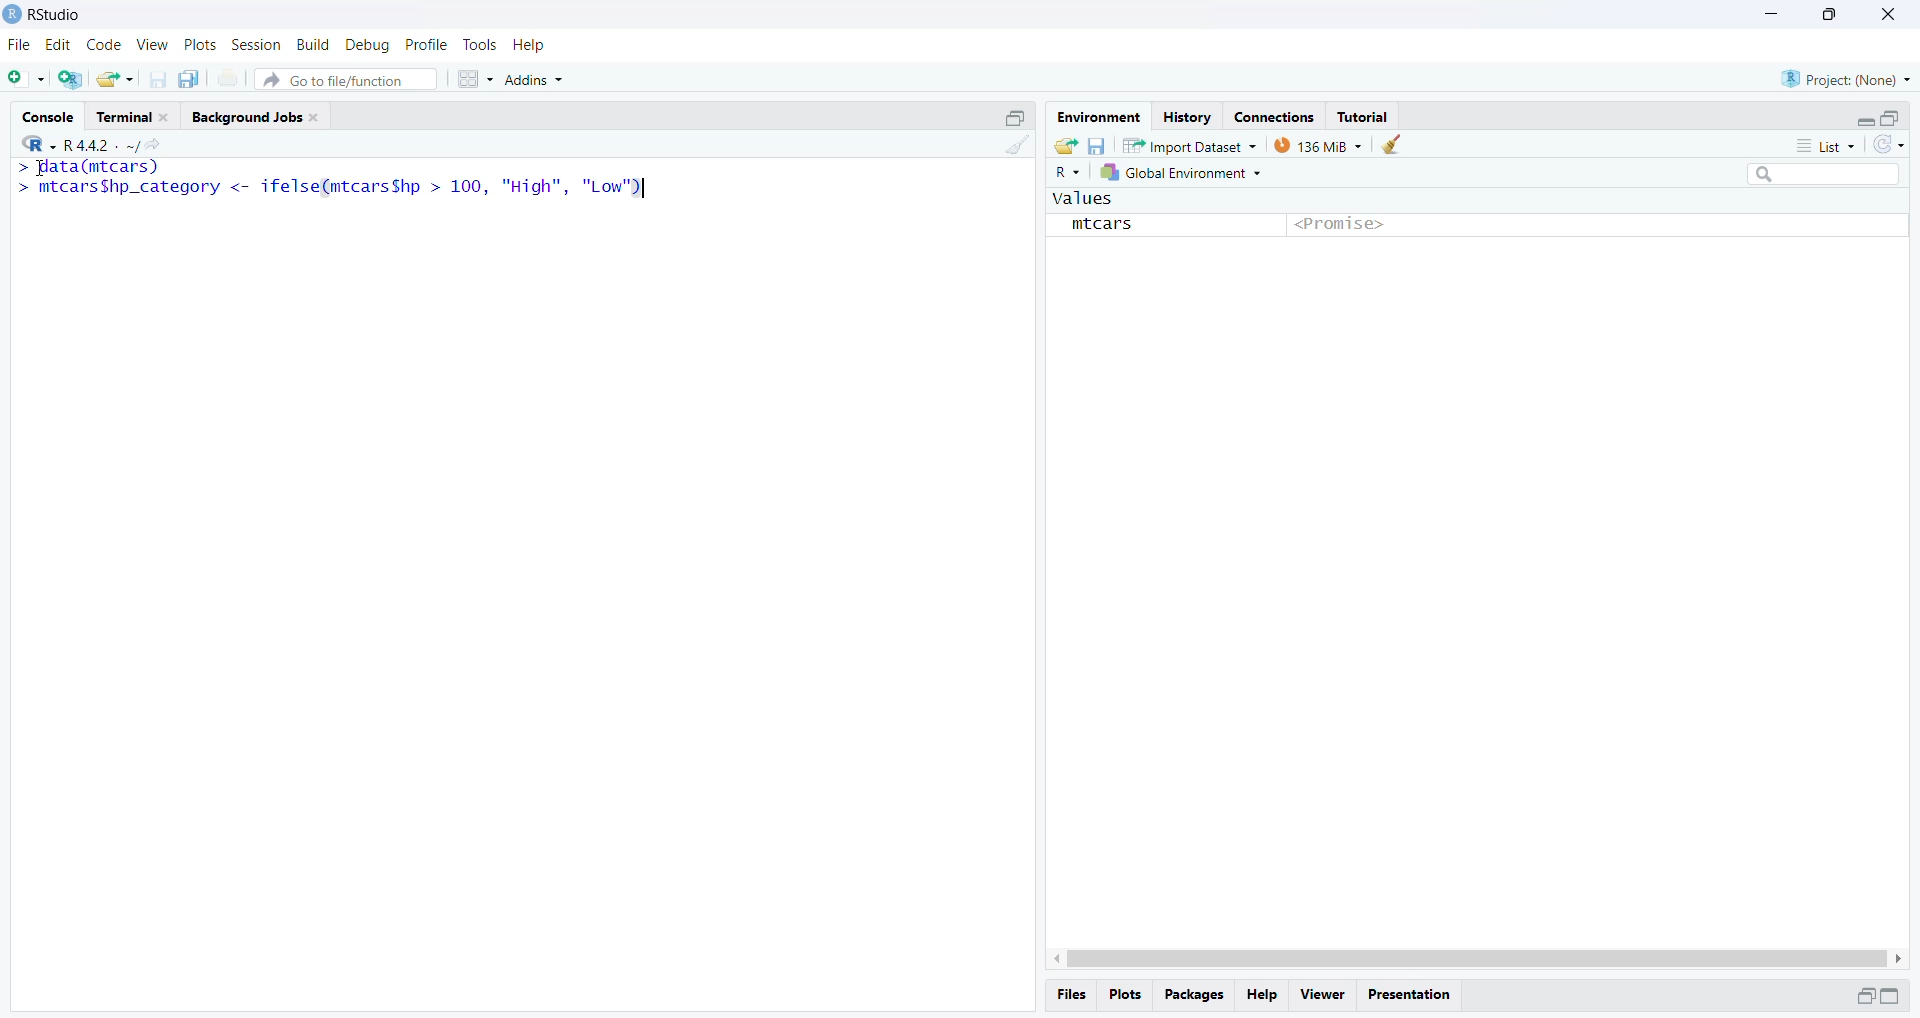 The width and height of the screenshot is (1920, 1018). Describe the element at coordinates (1129, 996) in the screenshot. I see `Plots` at that location.